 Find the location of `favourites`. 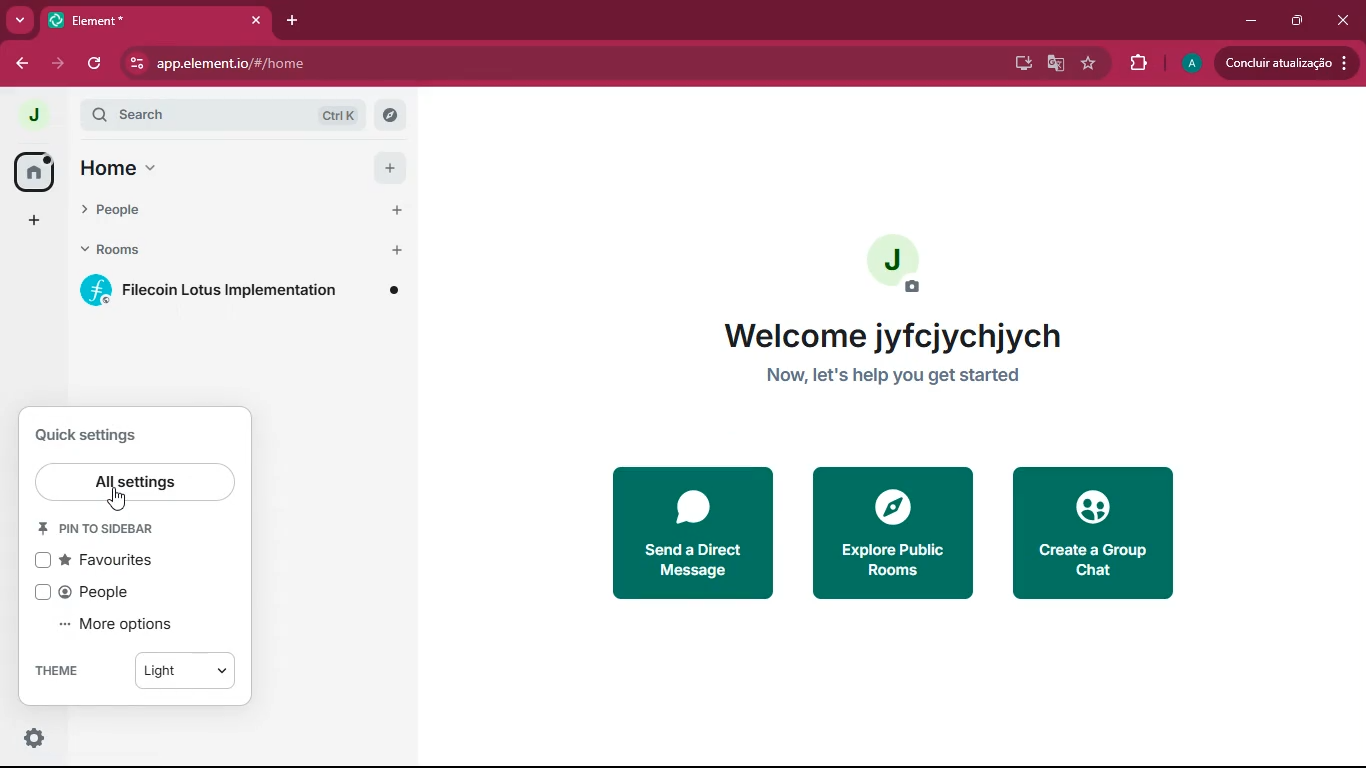

favourites is located at coordinates (103, 561).